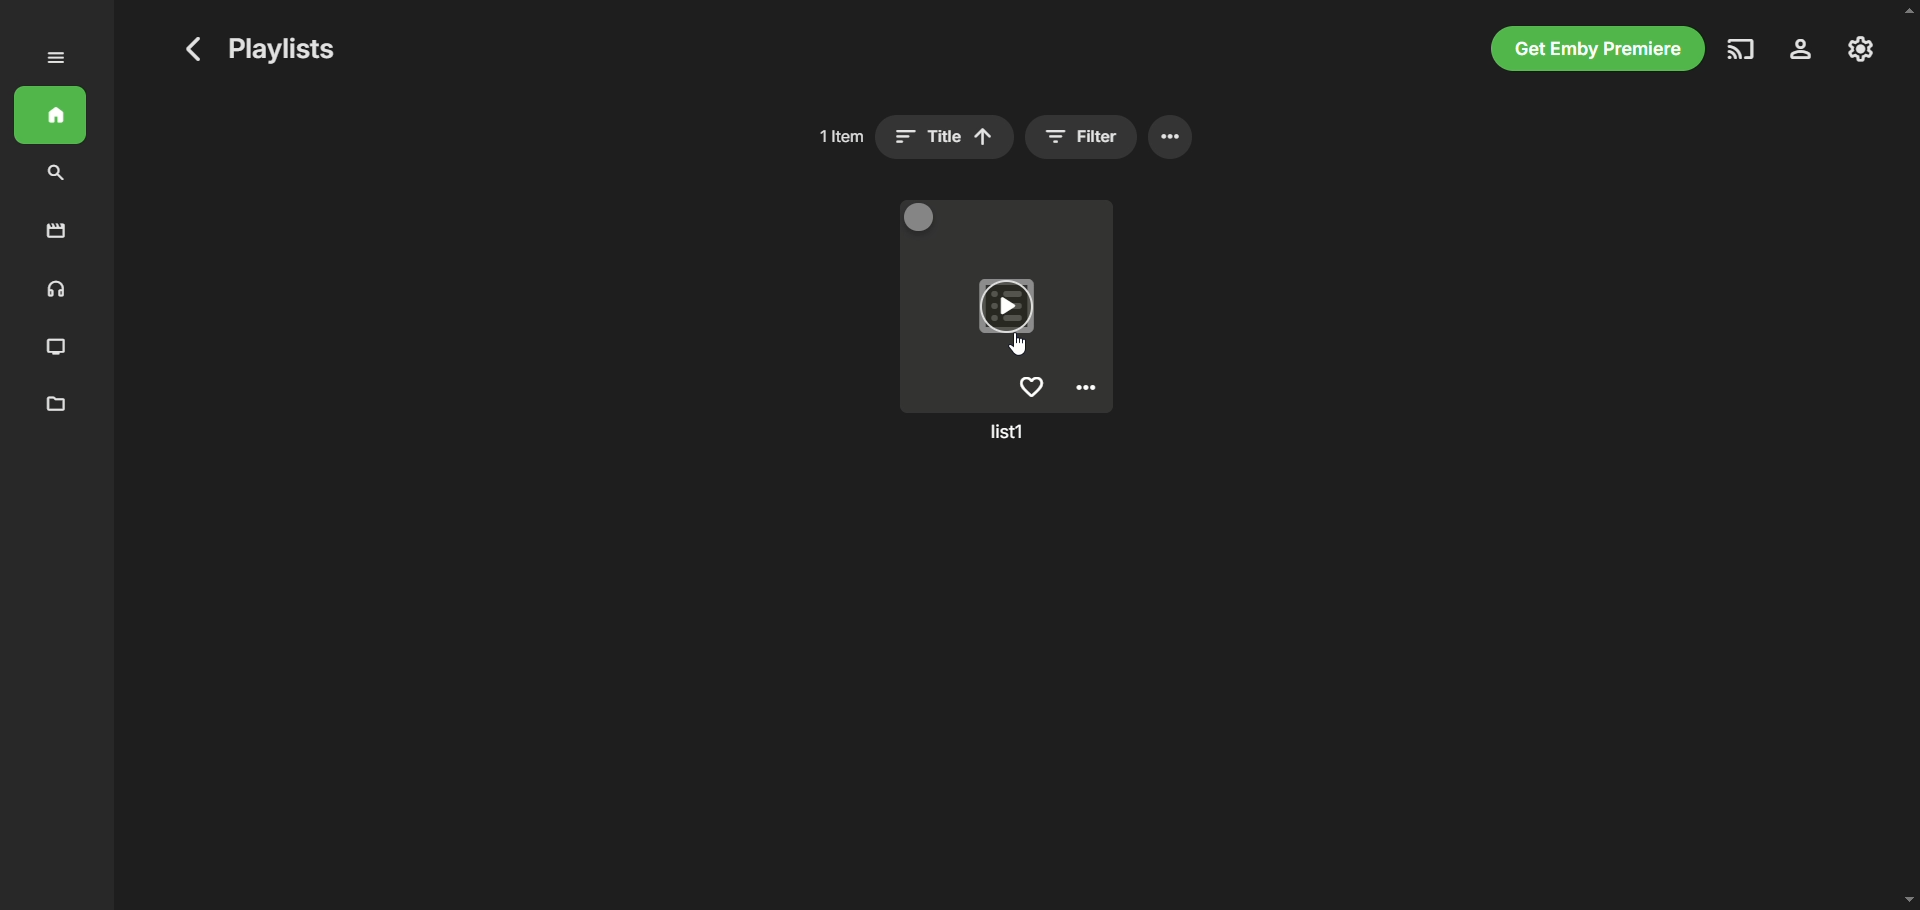  Describe the element at coordinates (50, 115) in the screenshot. I see `home` at that location.